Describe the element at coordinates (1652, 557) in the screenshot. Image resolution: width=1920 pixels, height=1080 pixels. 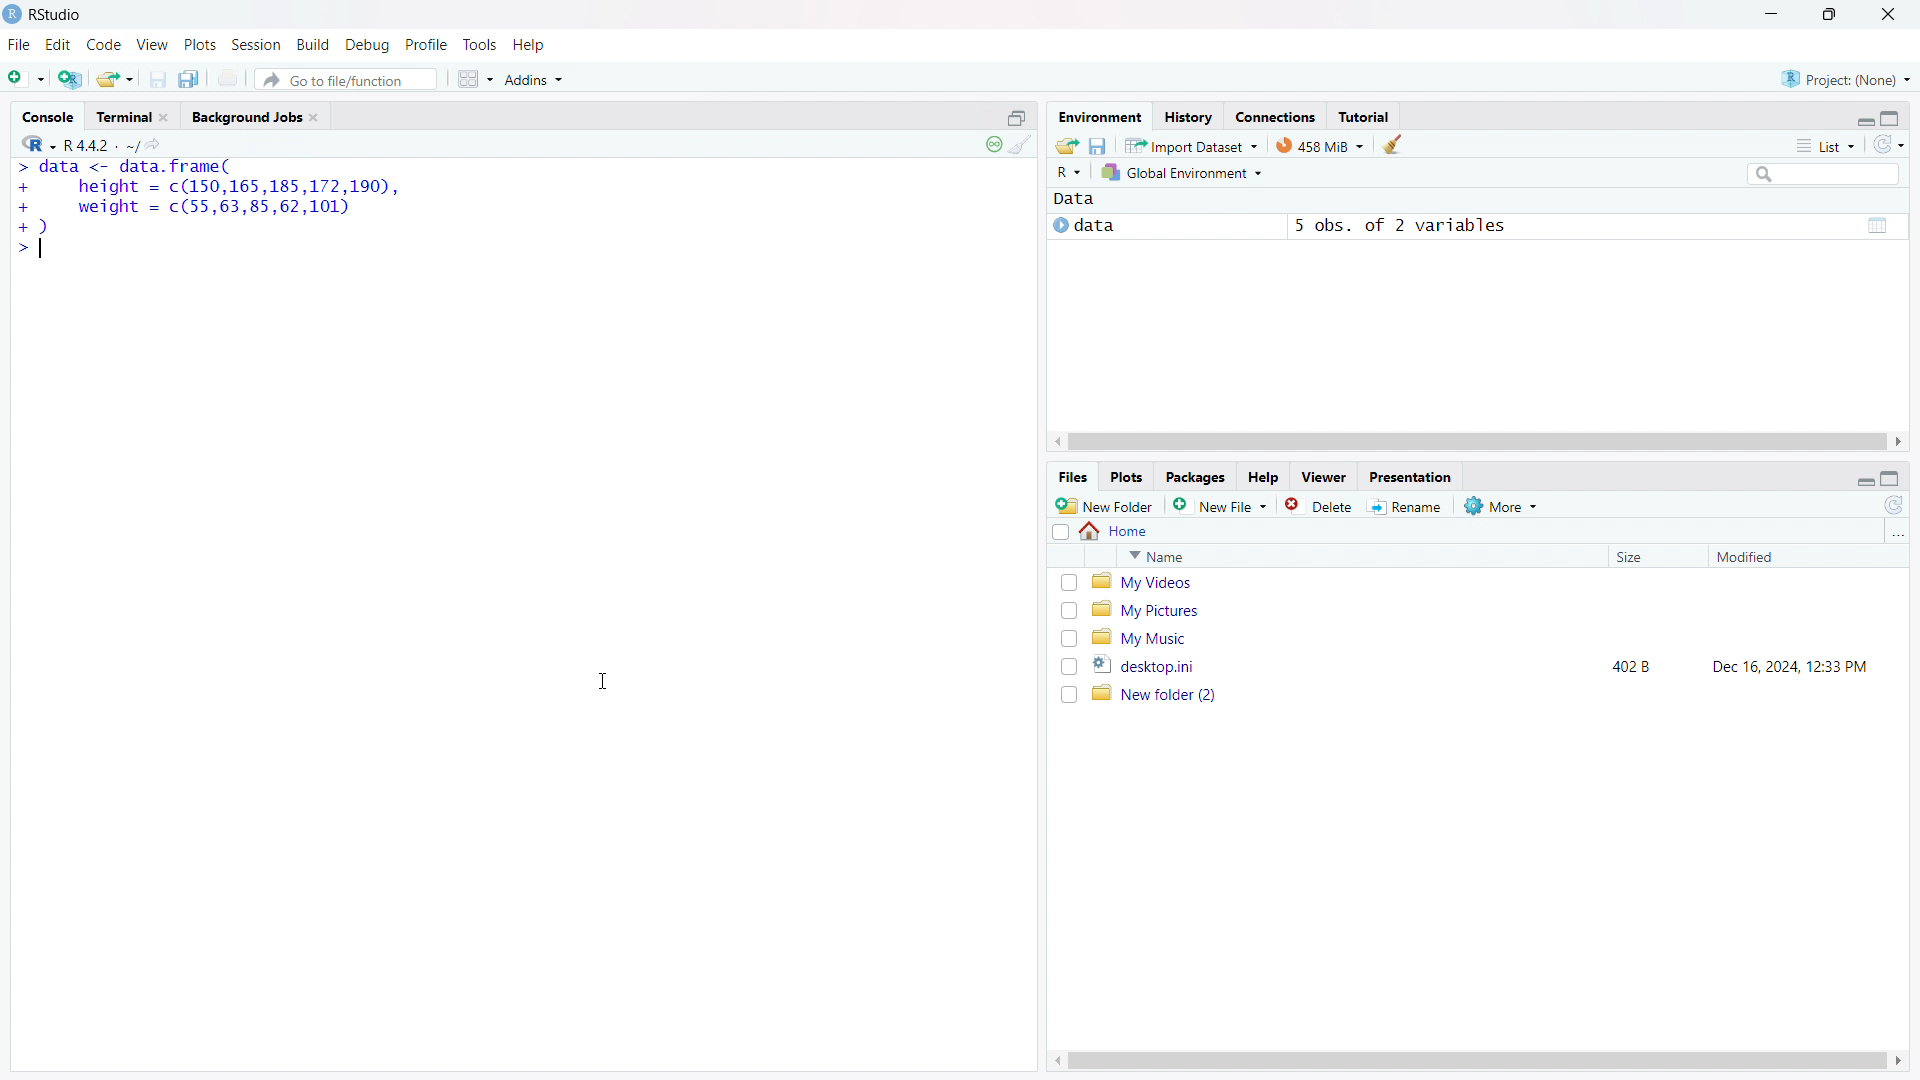
I see `size` at that location.